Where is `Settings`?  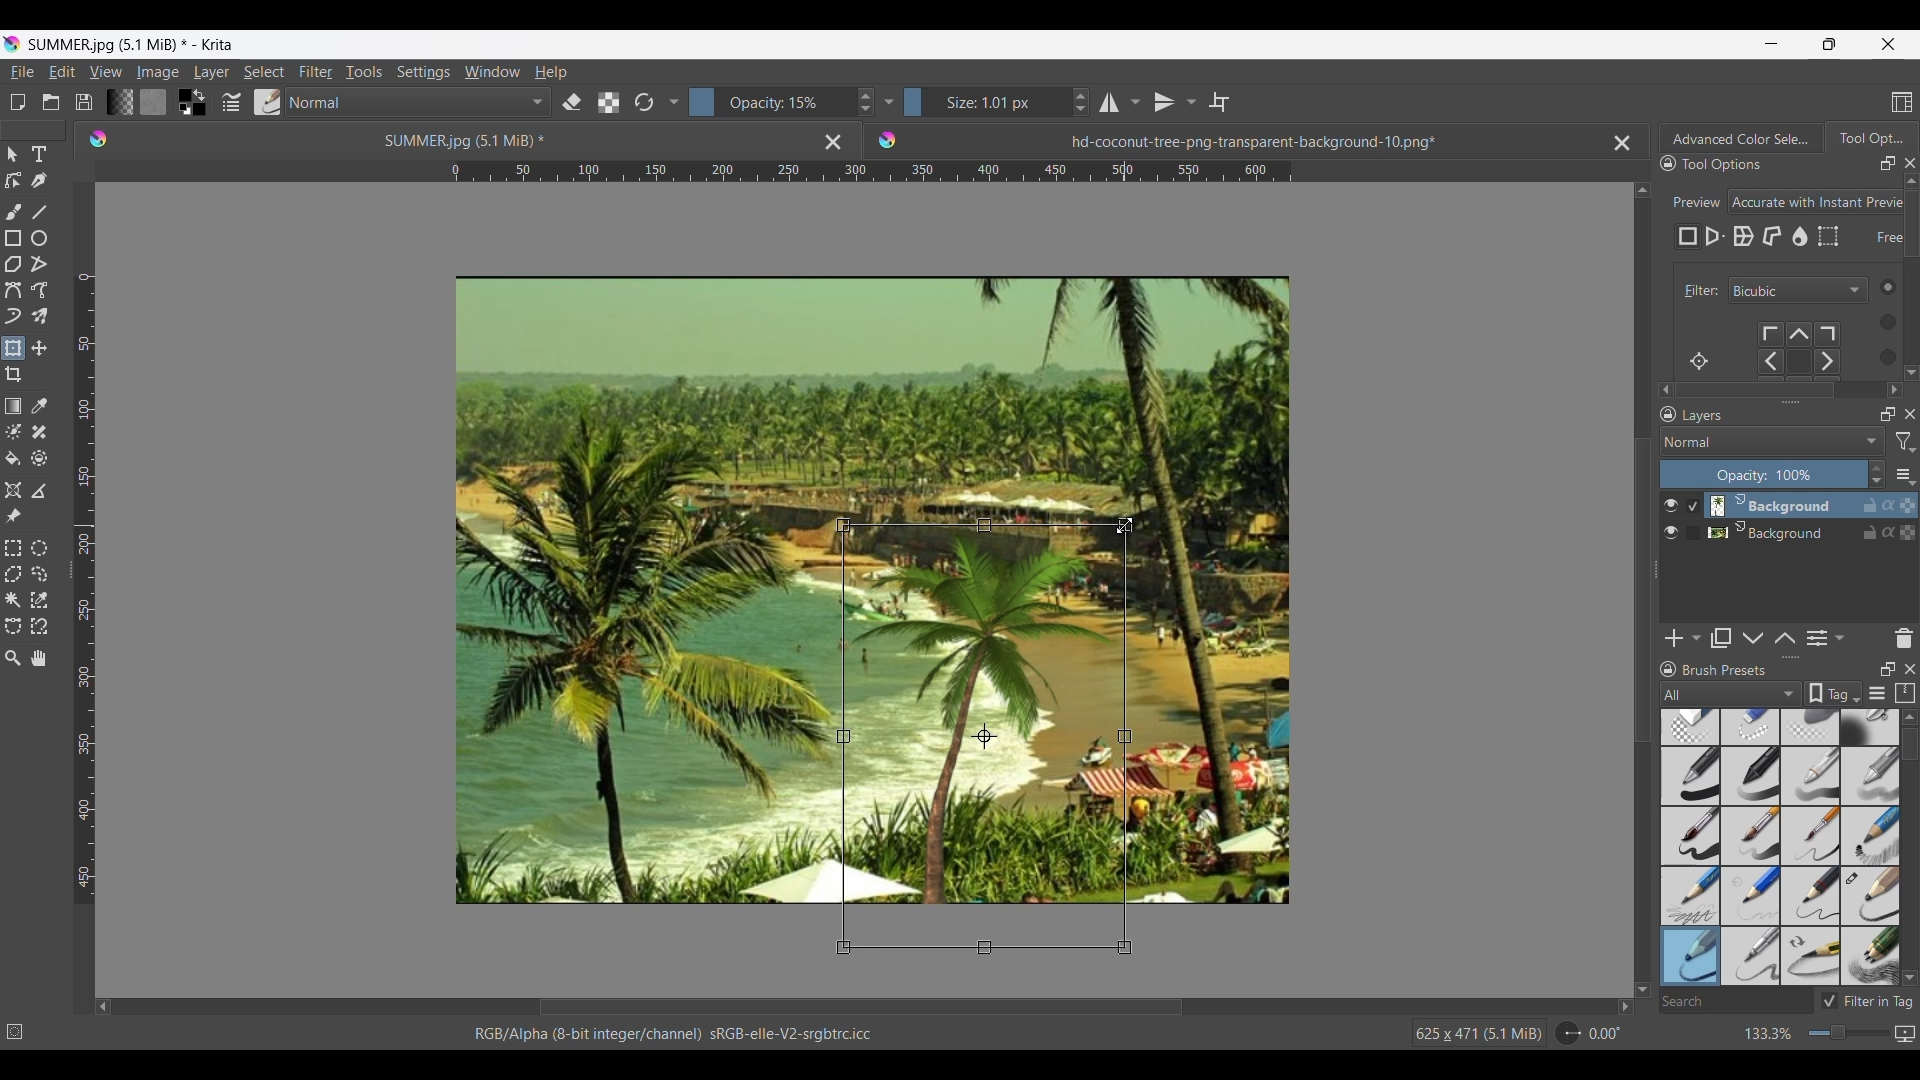 Settings is located at coordinates (423, 71).